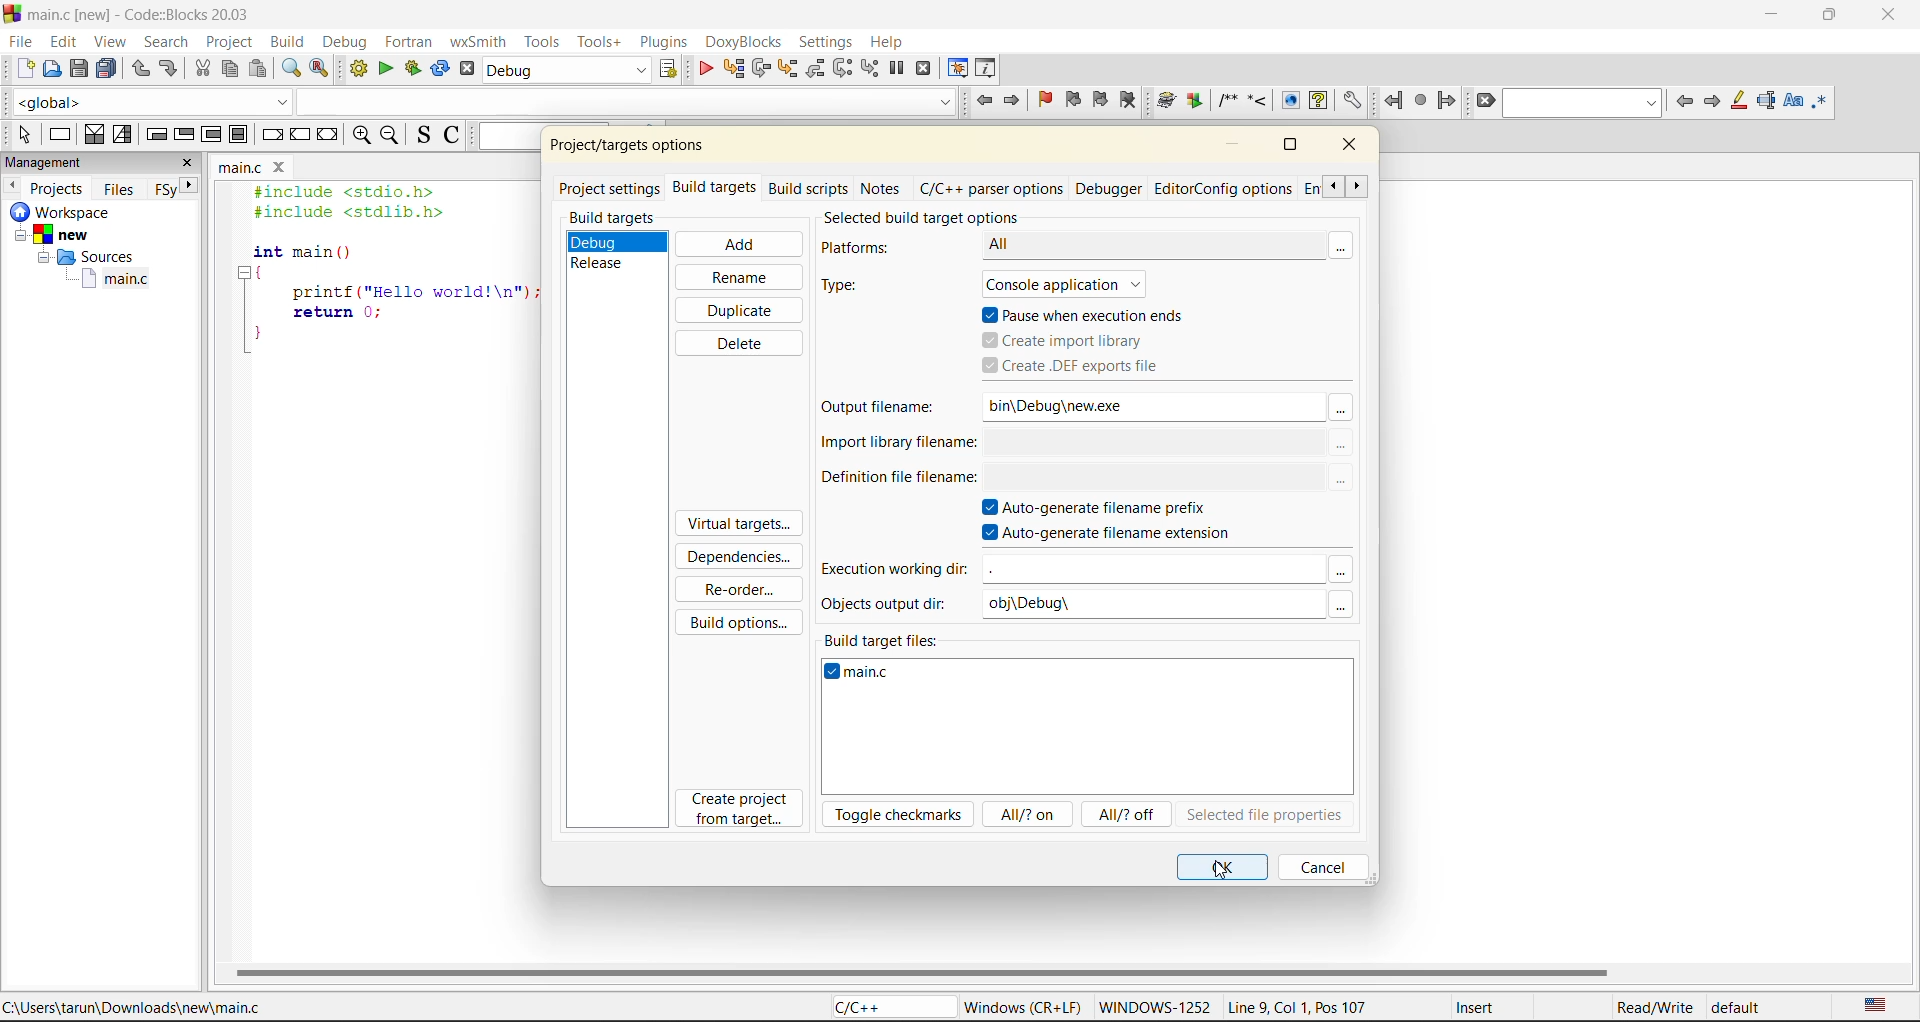 The image size is (1920, 1022). Describe the element at coordinates (893, 447) in the screenshot. I see `import library filename` at that location.